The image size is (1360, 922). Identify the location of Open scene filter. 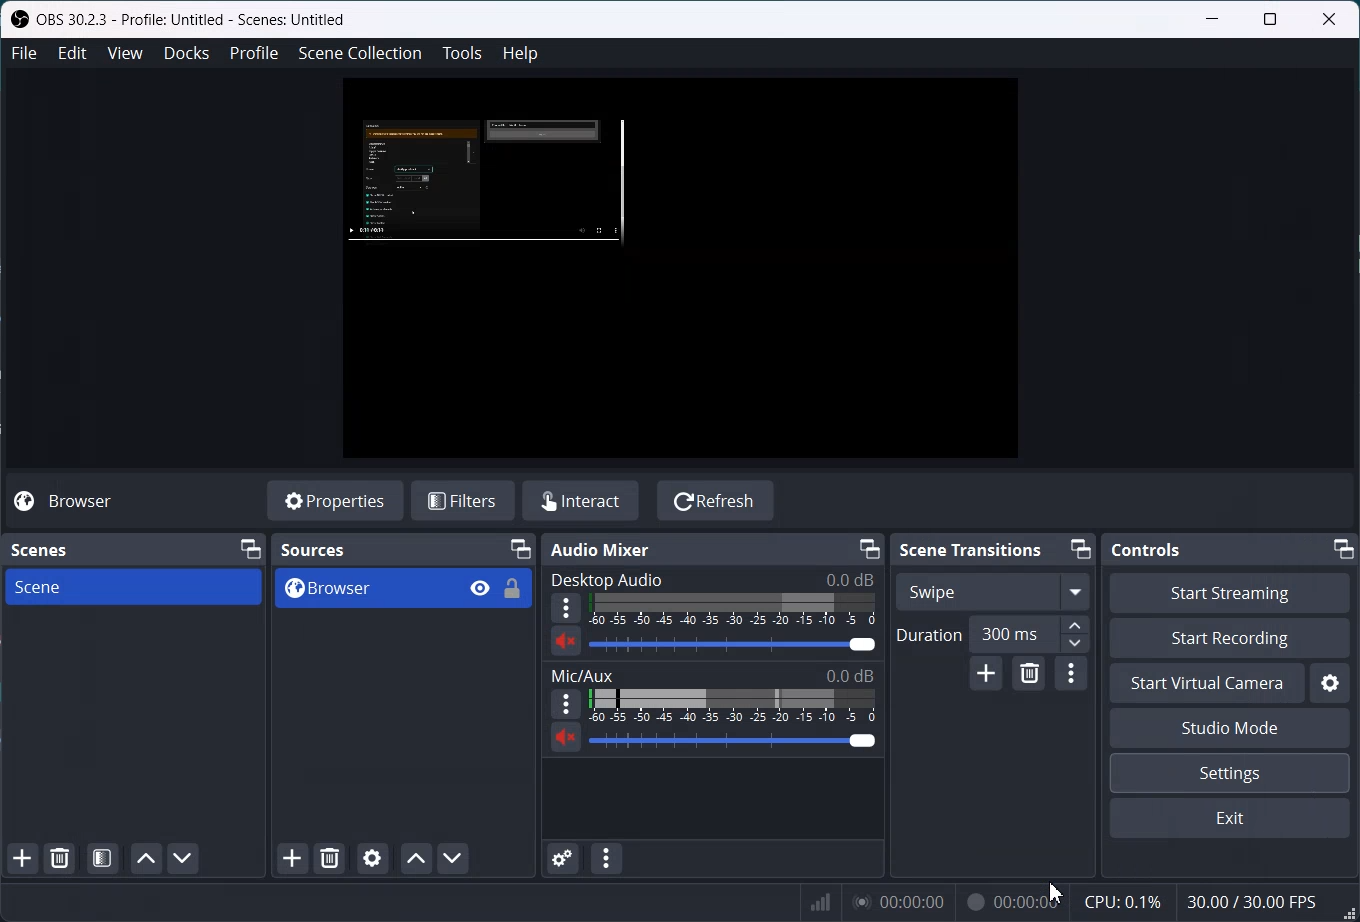
(103, 859).